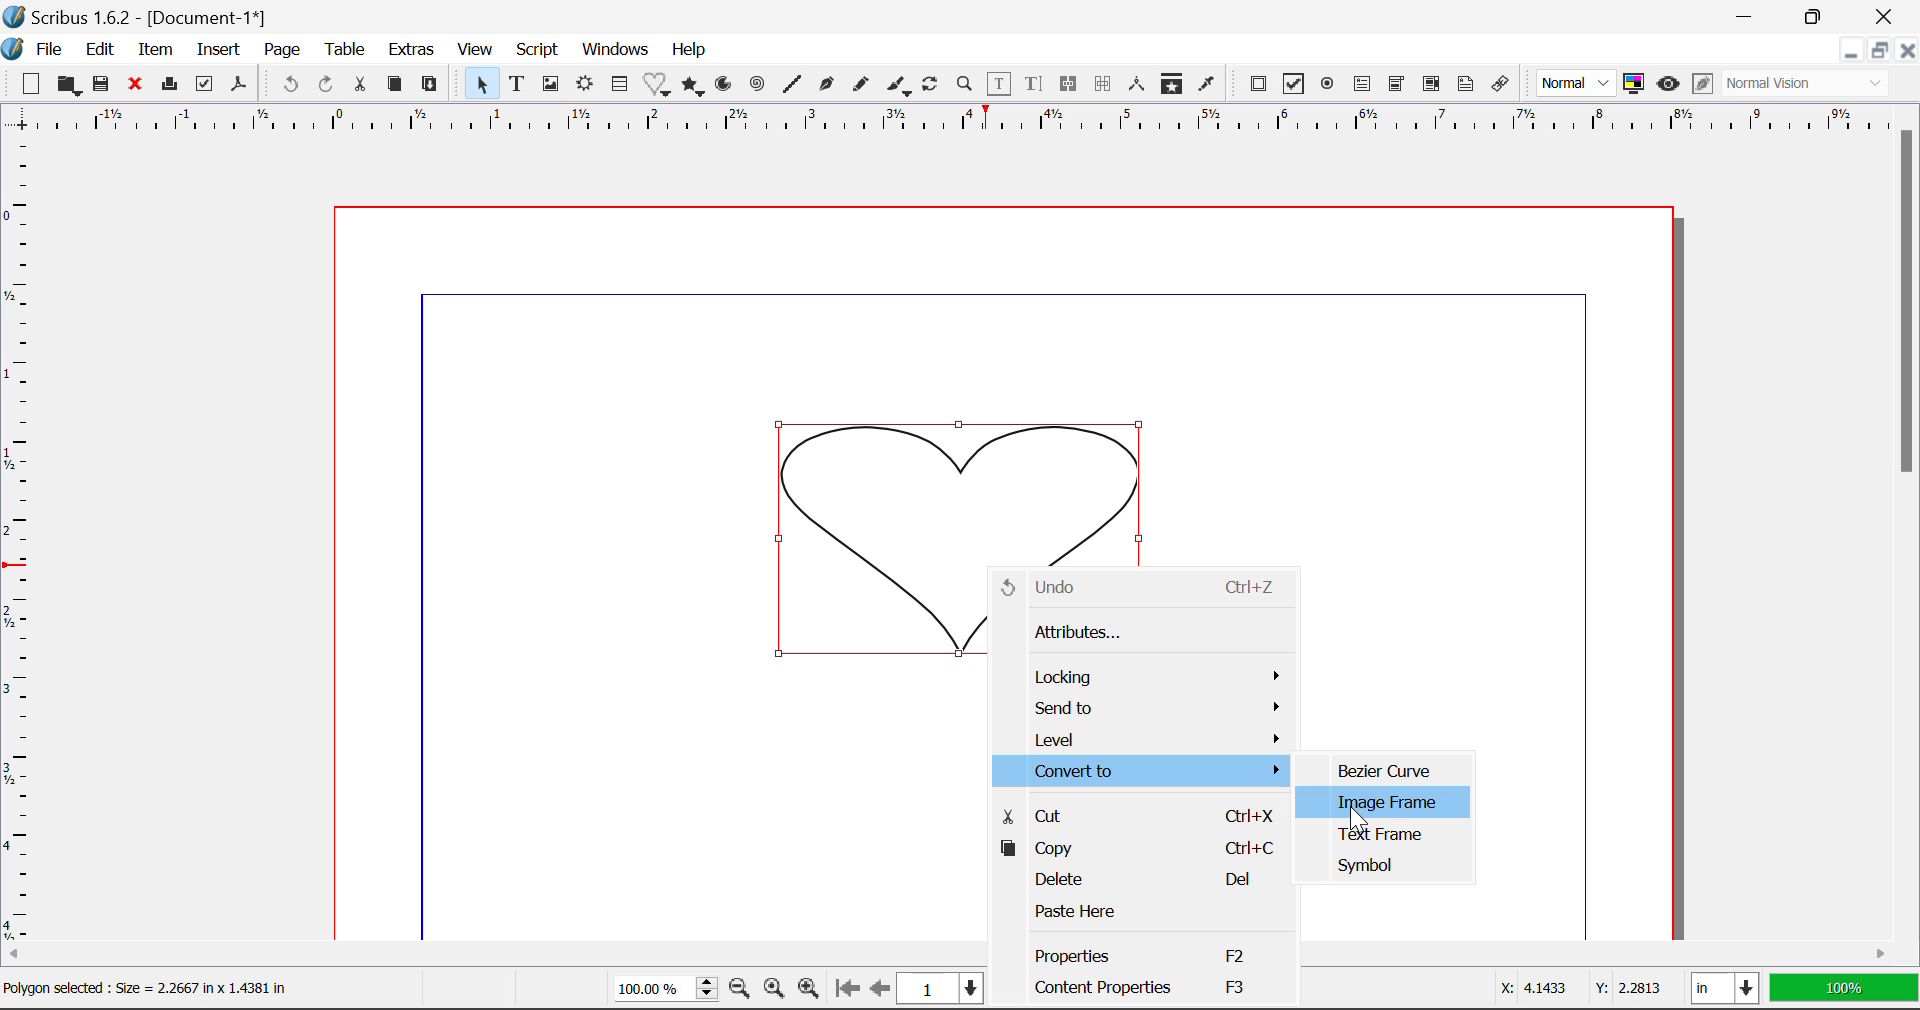 Image resolution: width=1920 pixels, height=1010 pixels. What do you see at coordinates (1363, 87) in the screenshot?
I see `Pdf Text Field` at bounding box center [1363, 87].